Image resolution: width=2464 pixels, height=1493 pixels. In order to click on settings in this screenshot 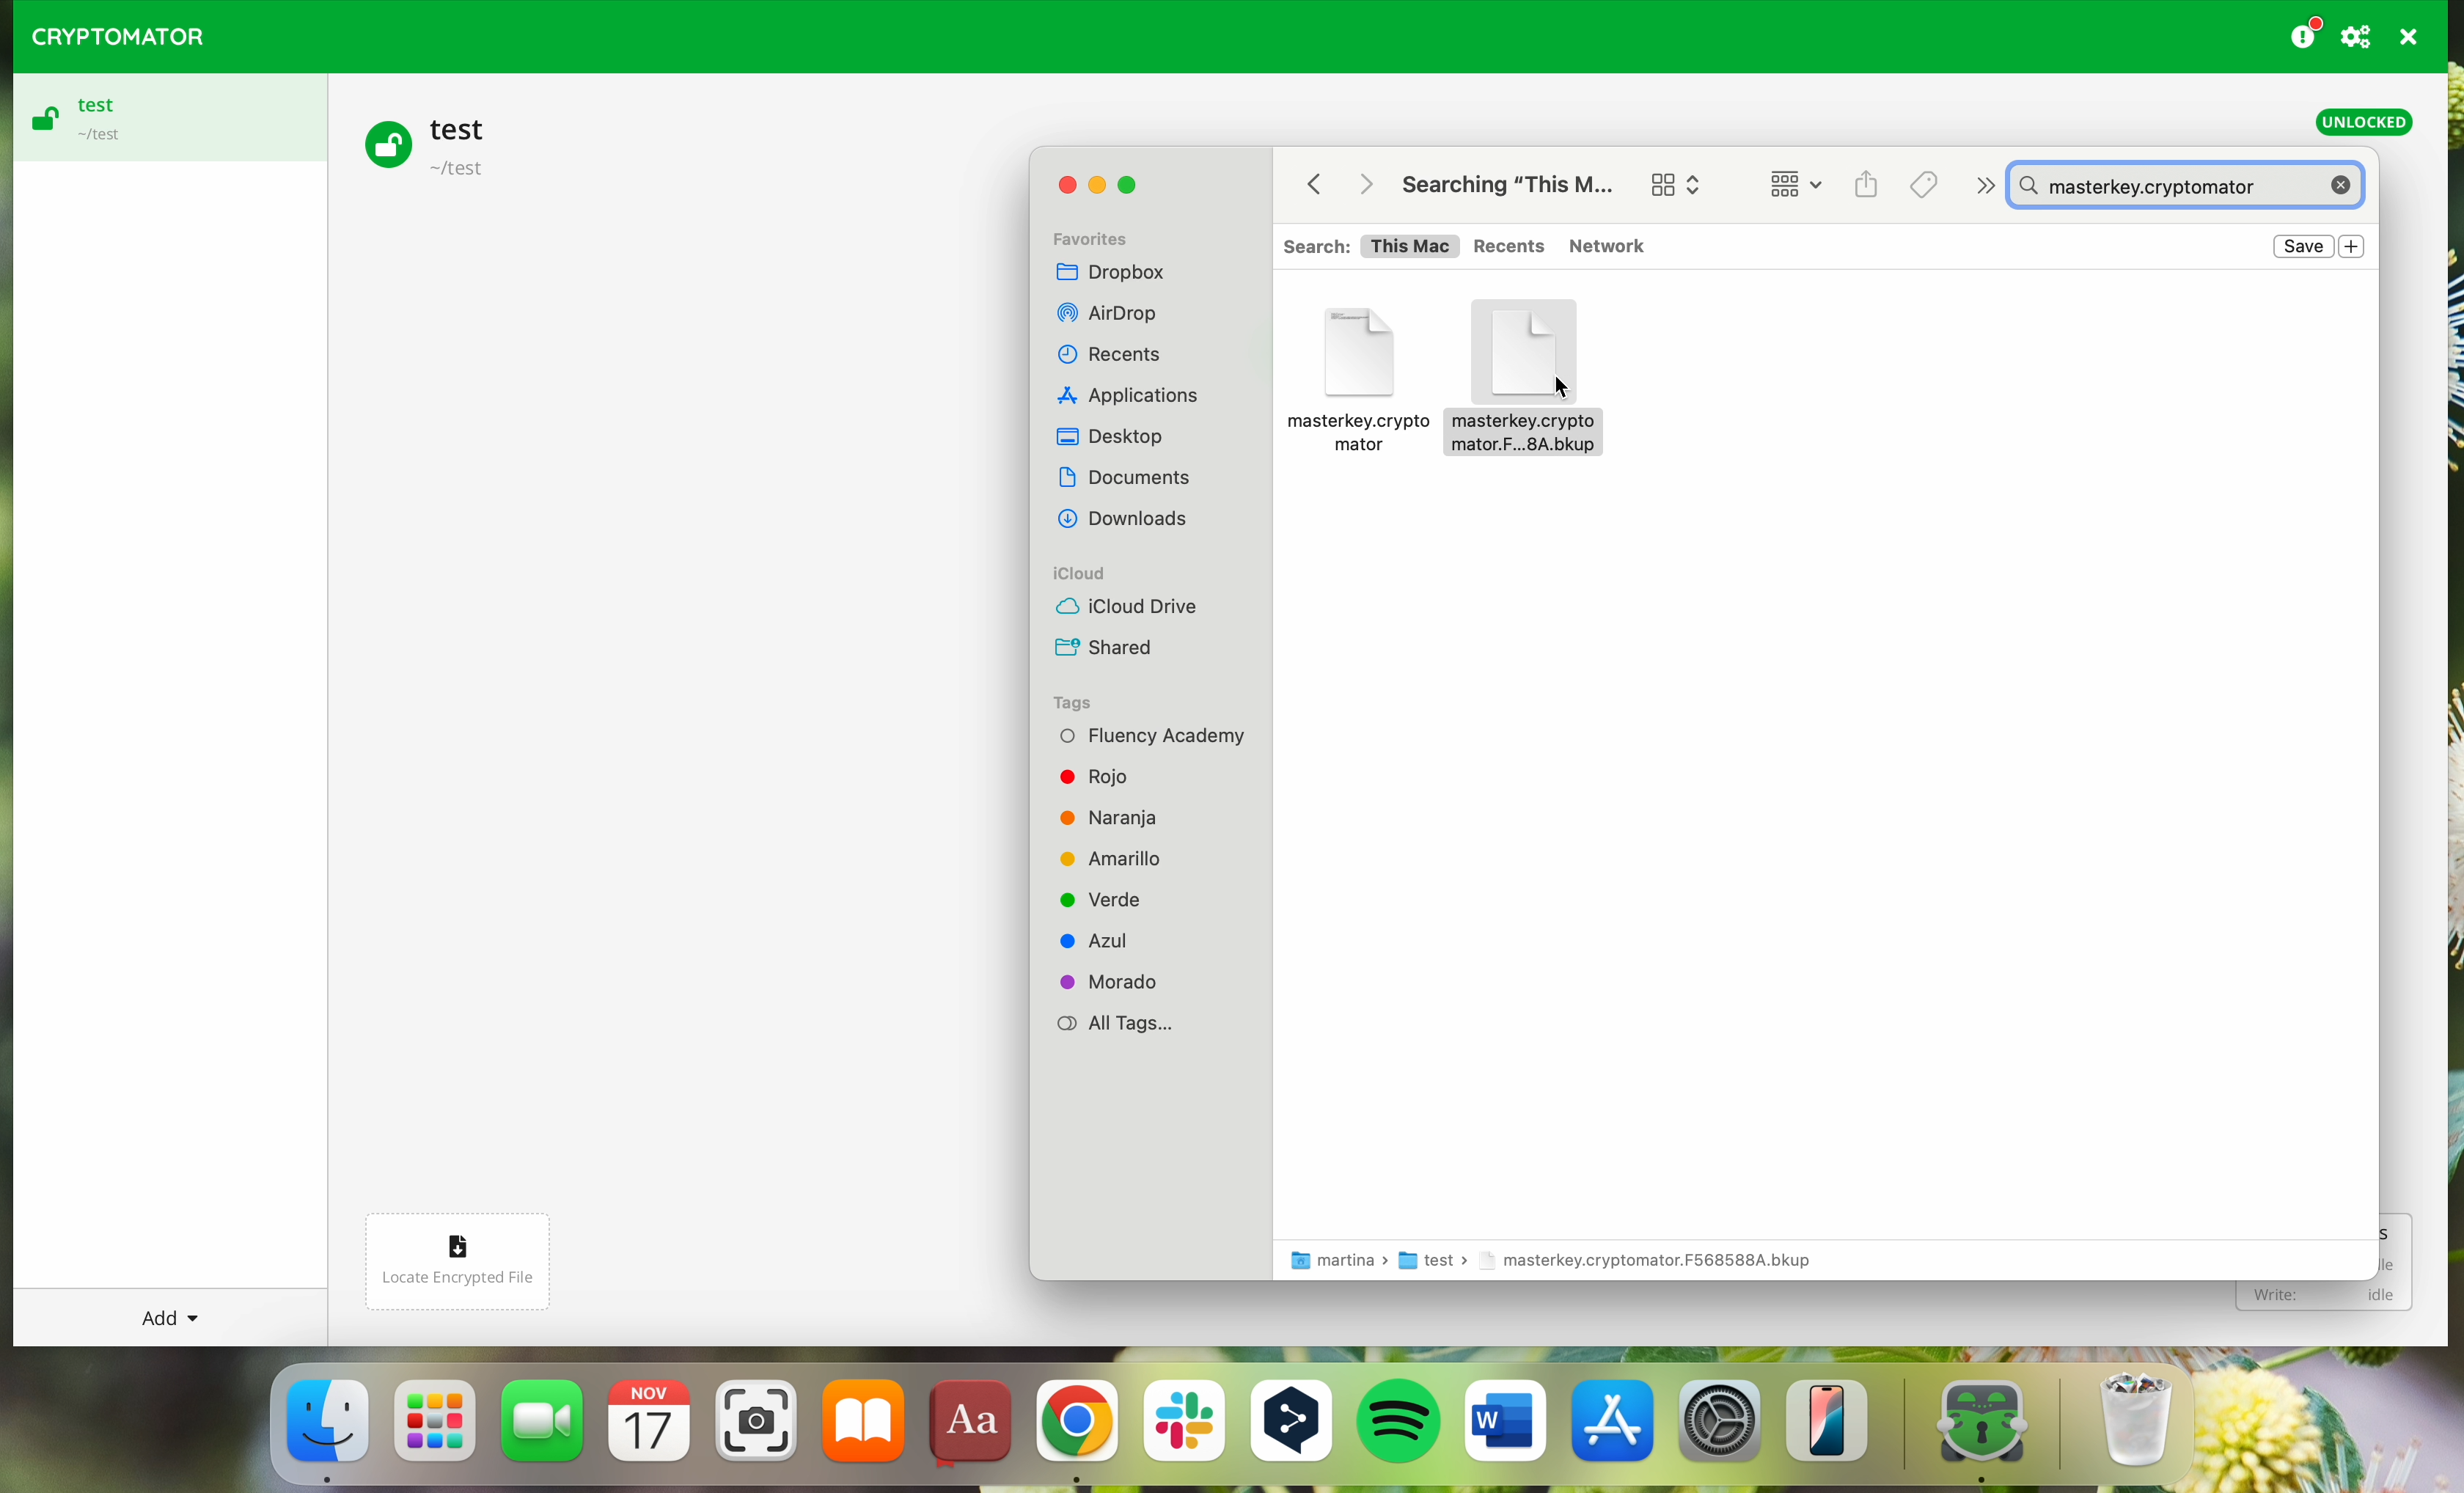, I will do `click(1722, 1430)`.